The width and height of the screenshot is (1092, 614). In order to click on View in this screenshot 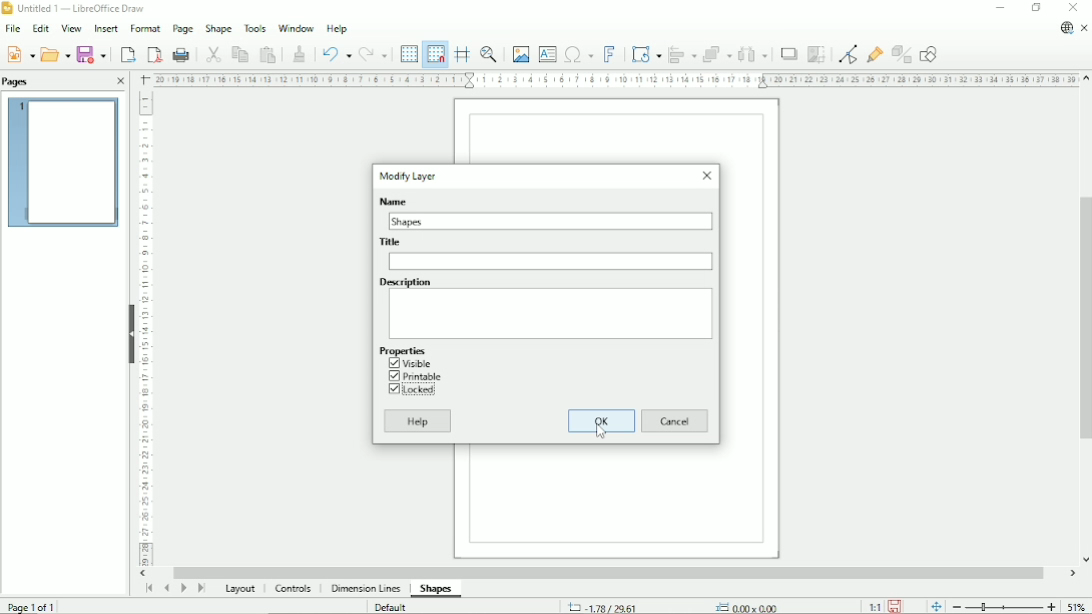, I will do `click(71, 28)`.